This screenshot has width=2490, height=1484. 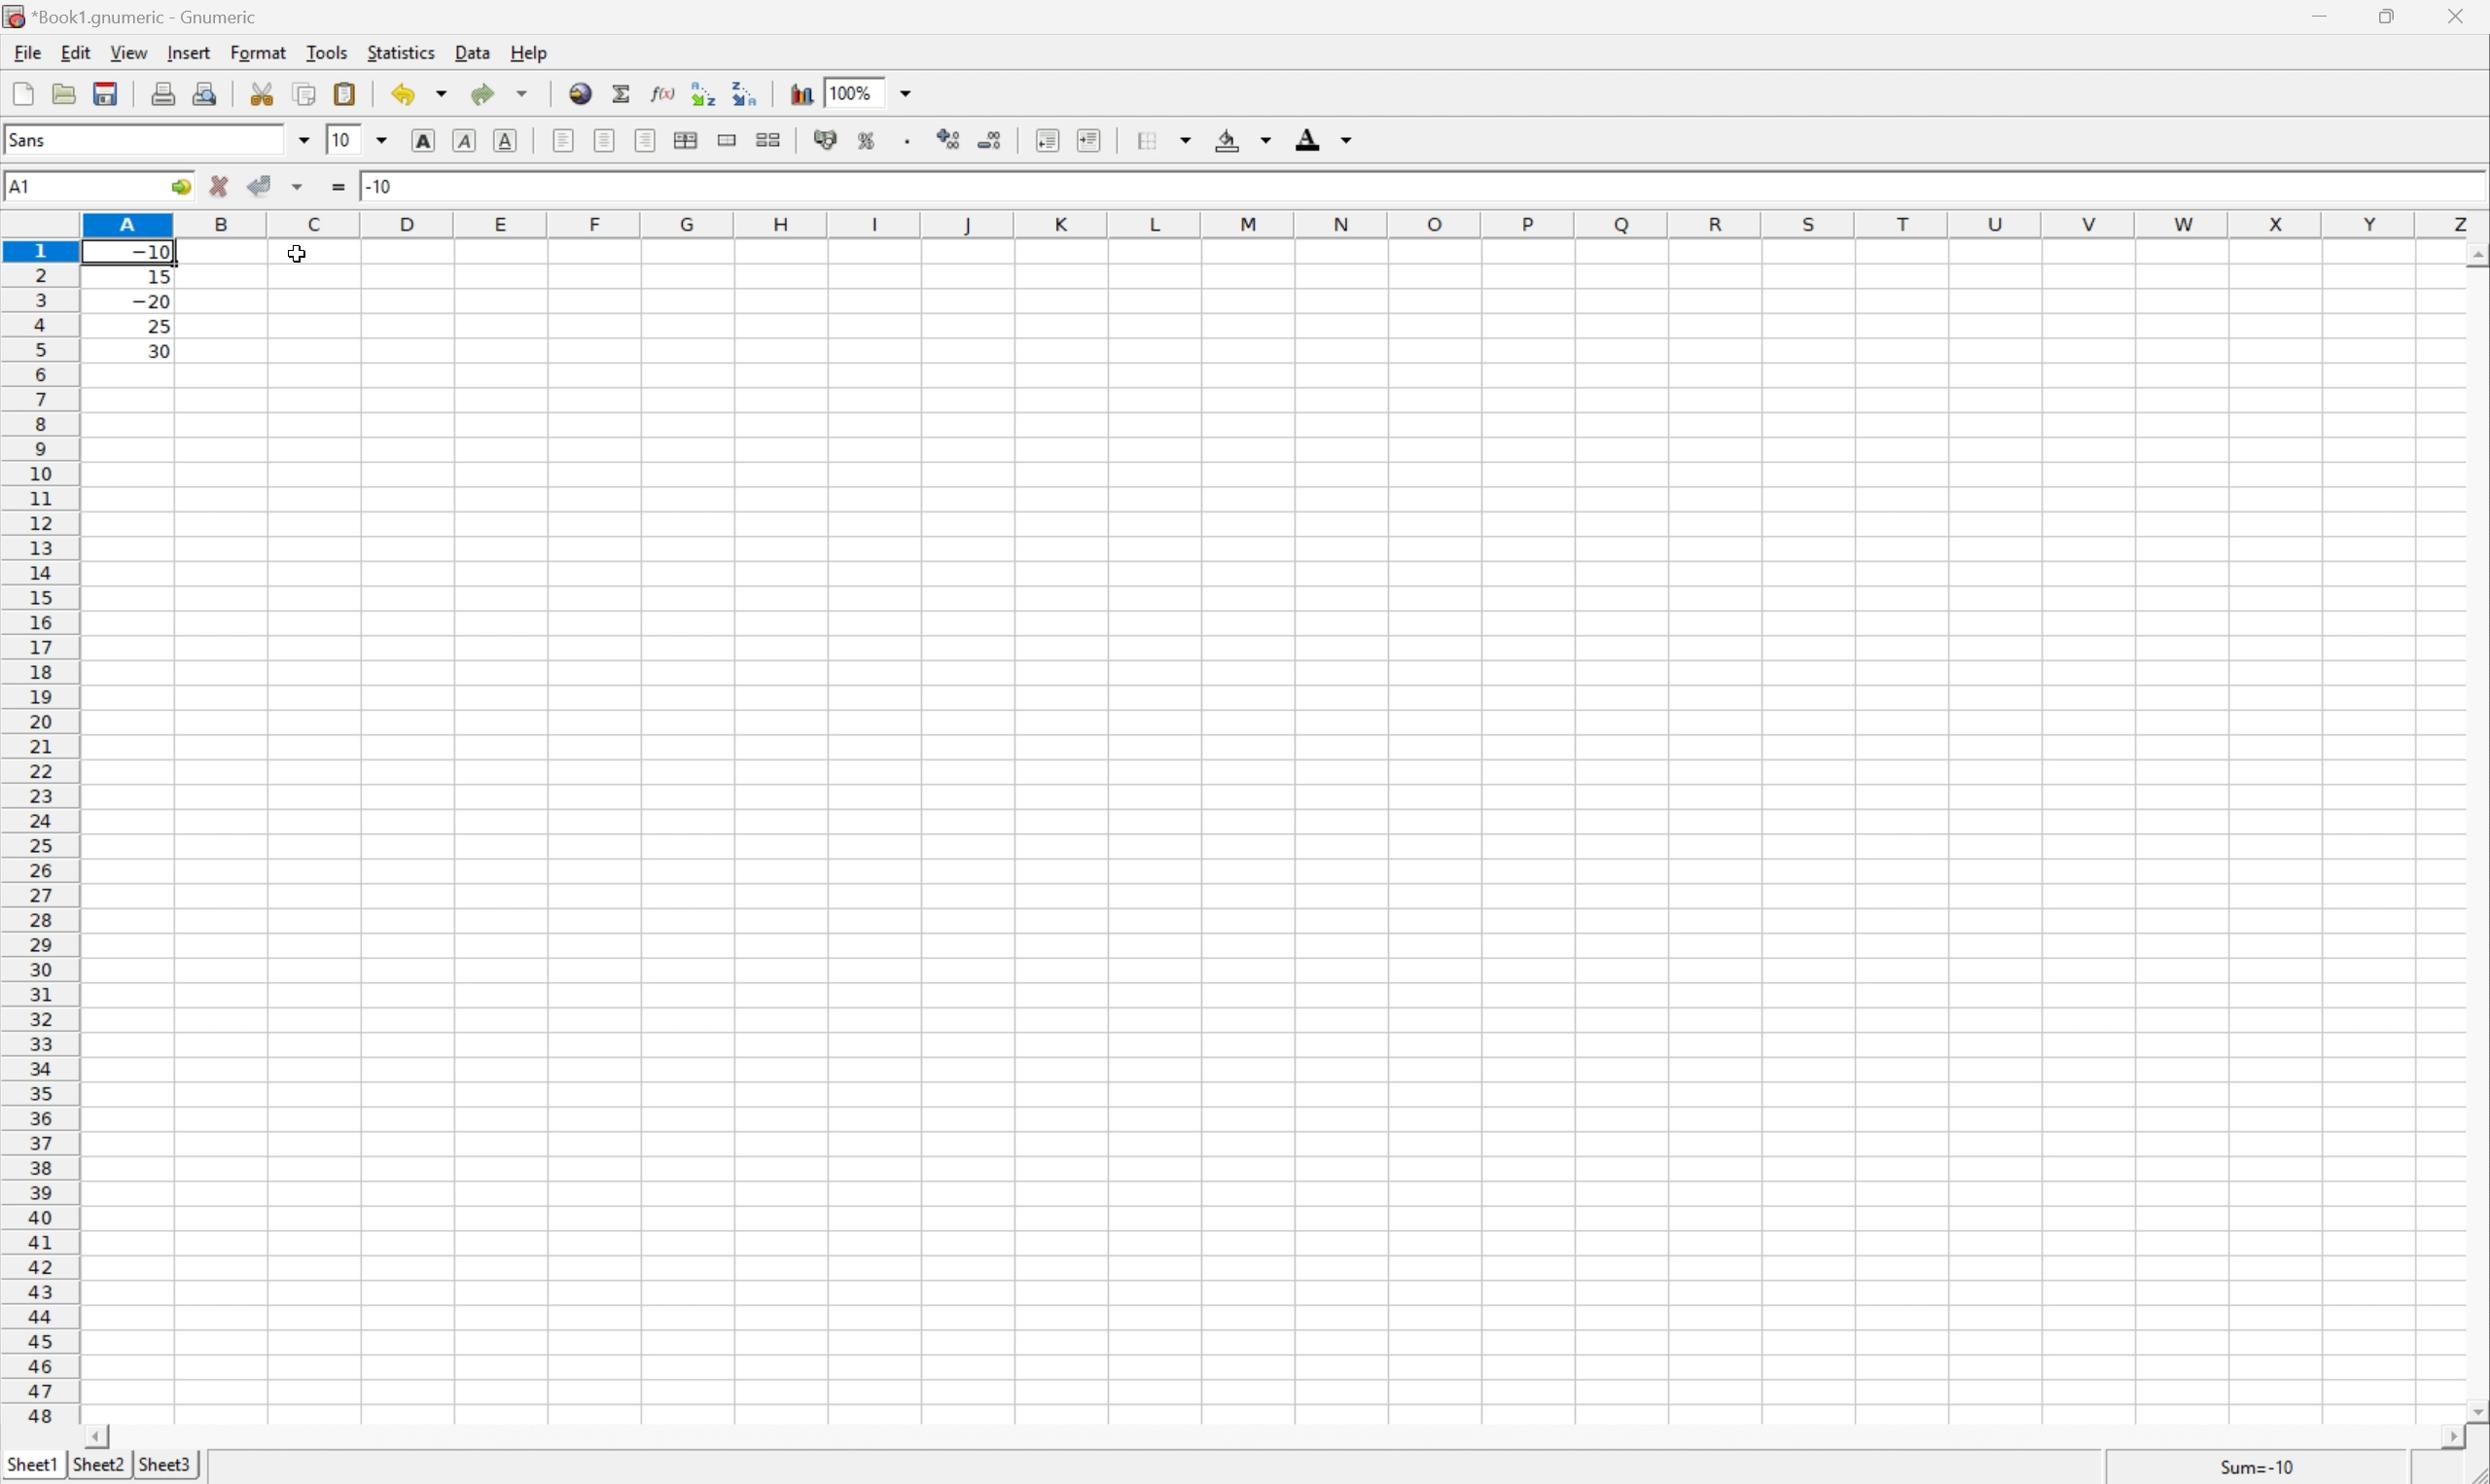 What do you see at coordinates (802, 91) in the screenshot?
I see `Insert chart` at bounding box center [802, 91].